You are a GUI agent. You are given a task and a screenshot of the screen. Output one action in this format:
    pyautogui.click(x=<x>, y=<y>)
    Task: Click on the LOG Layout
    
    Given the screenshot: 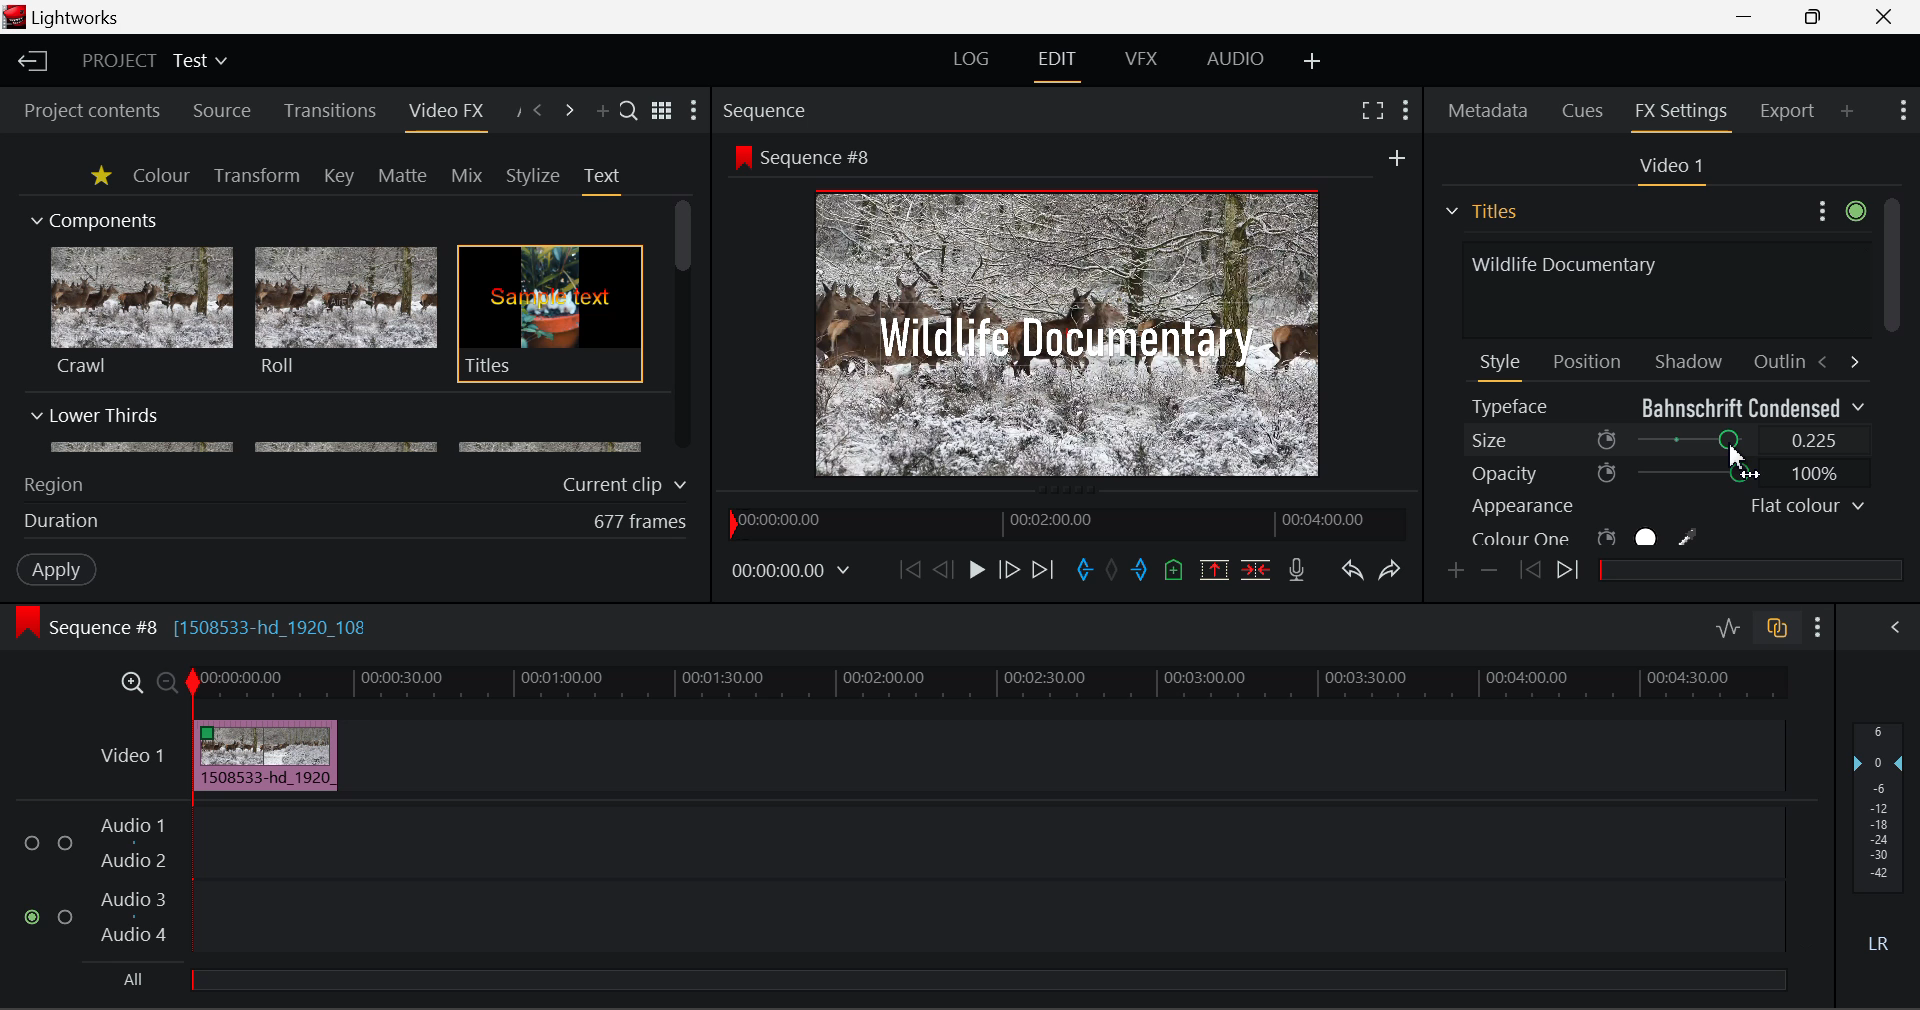 What is the action you would take?
    pyautogui.click(x=972, y=58)
    